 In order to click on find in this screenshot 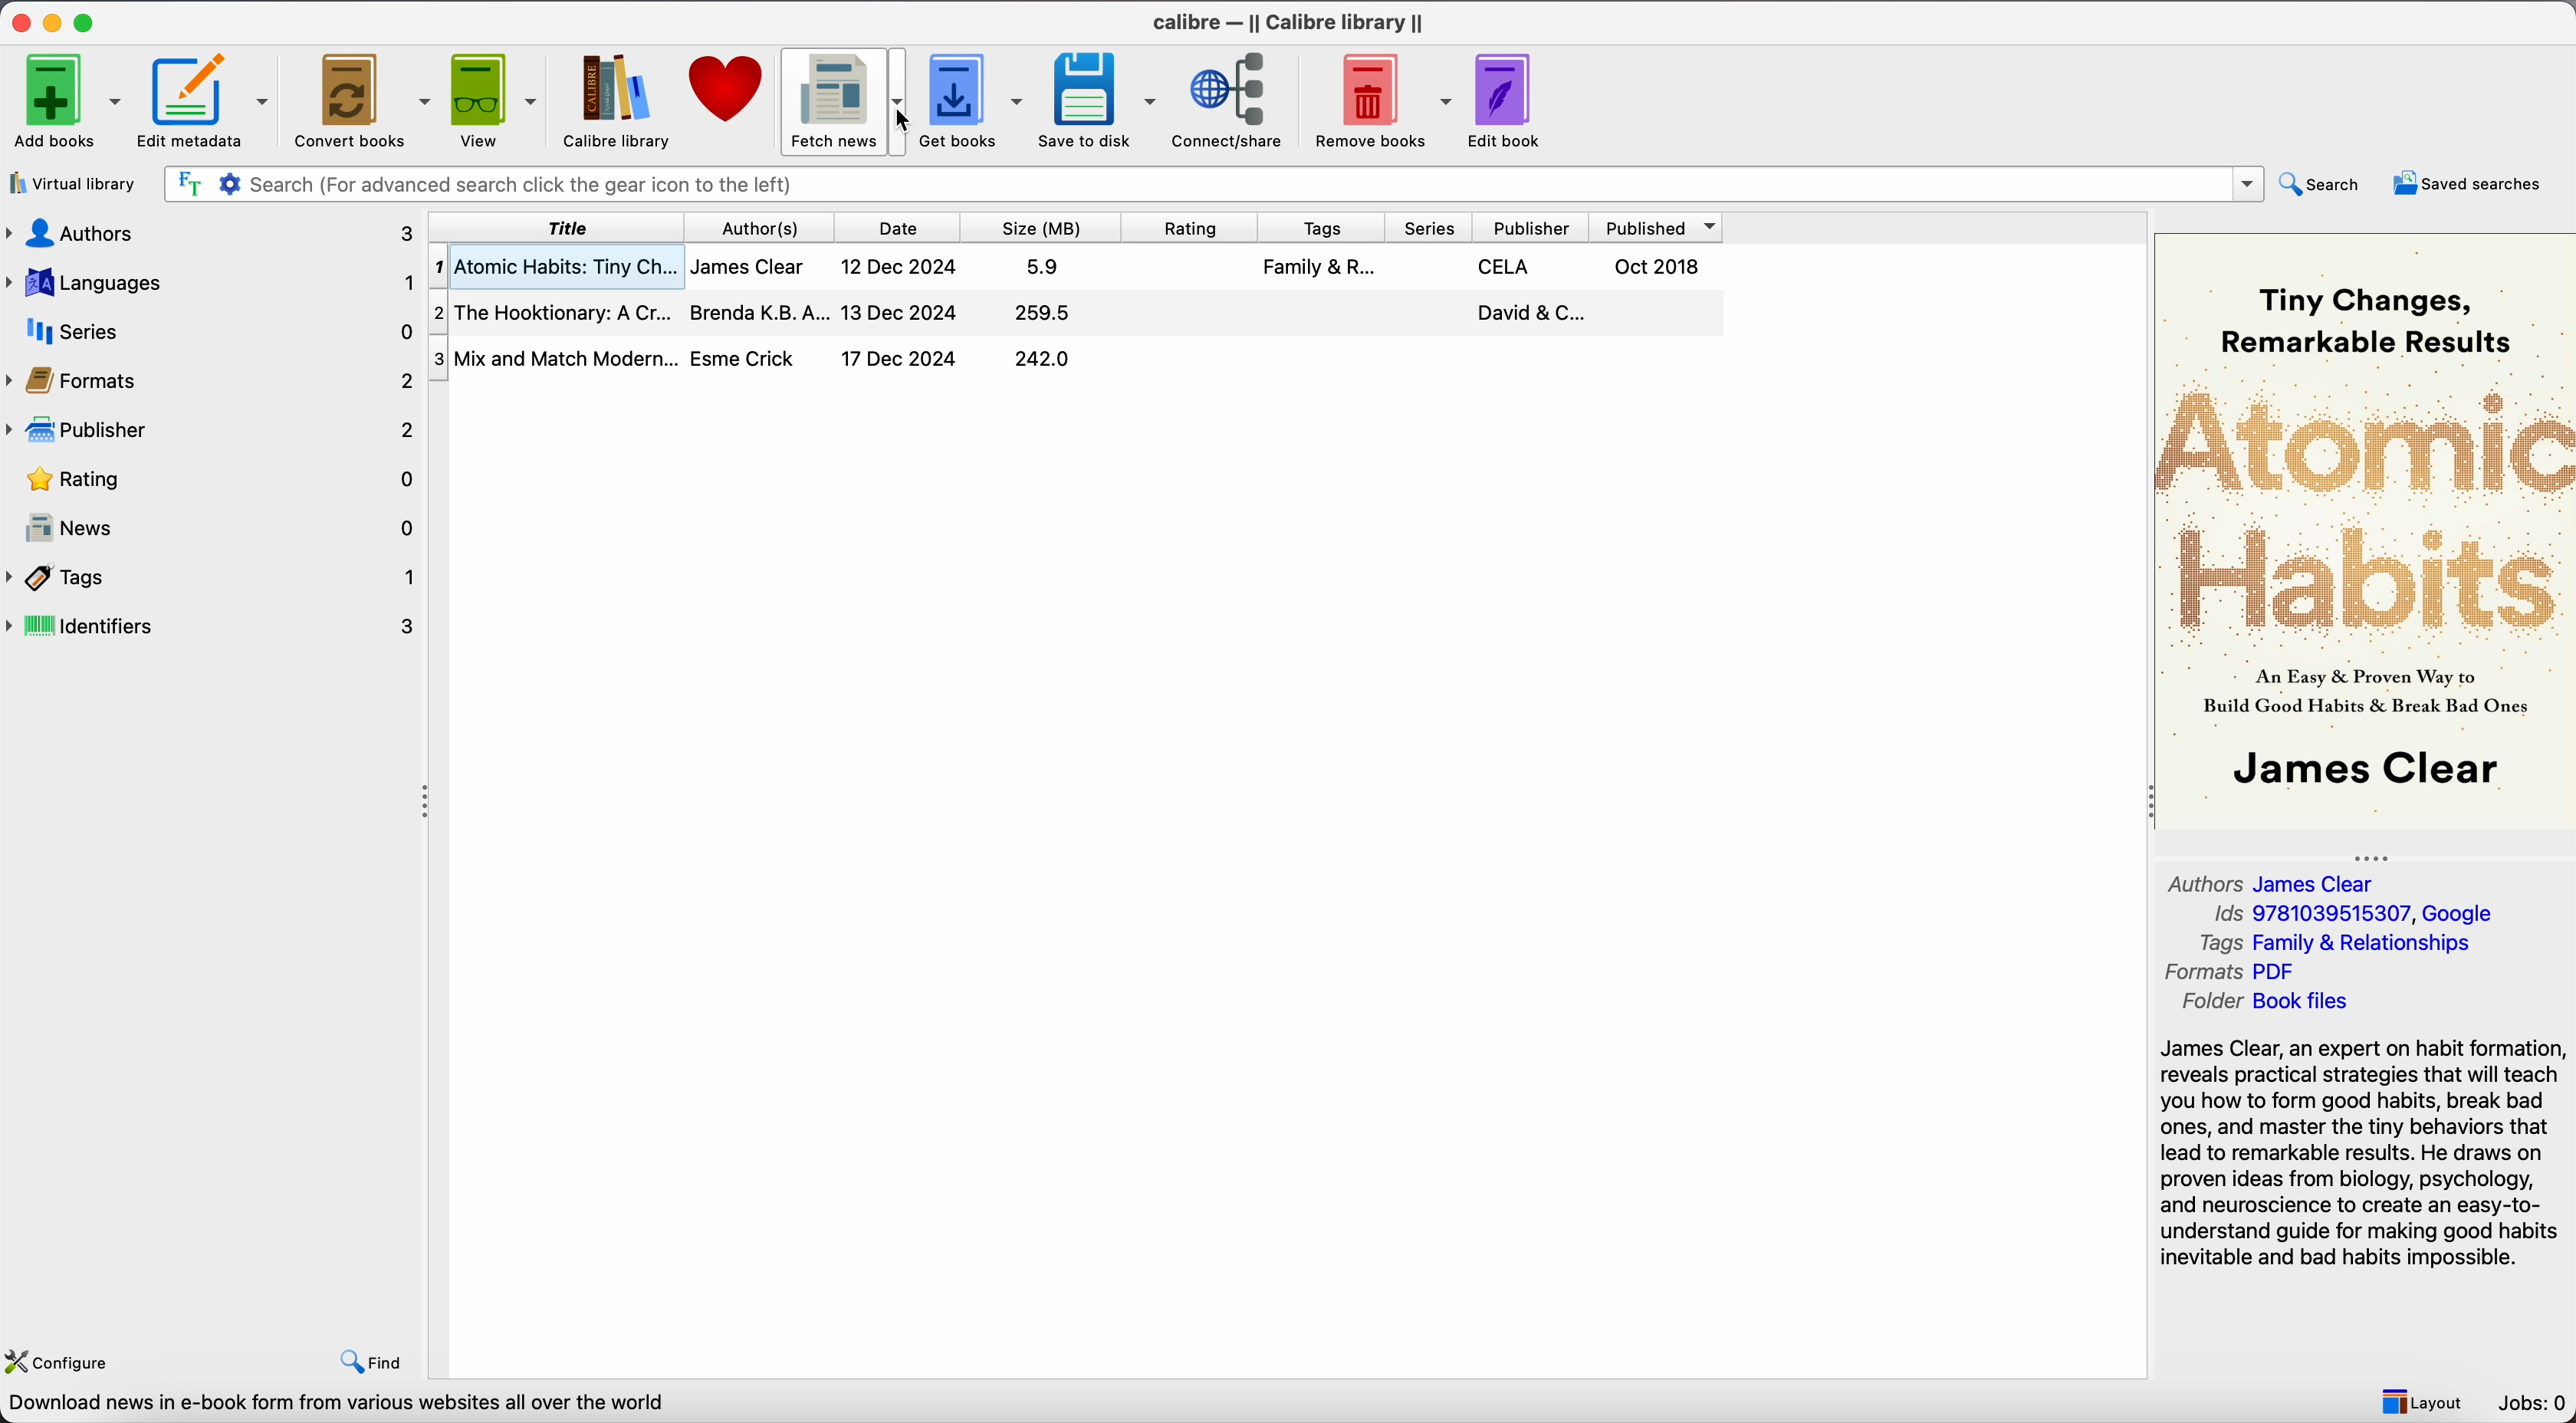, I will do `click(372, 1363)`.